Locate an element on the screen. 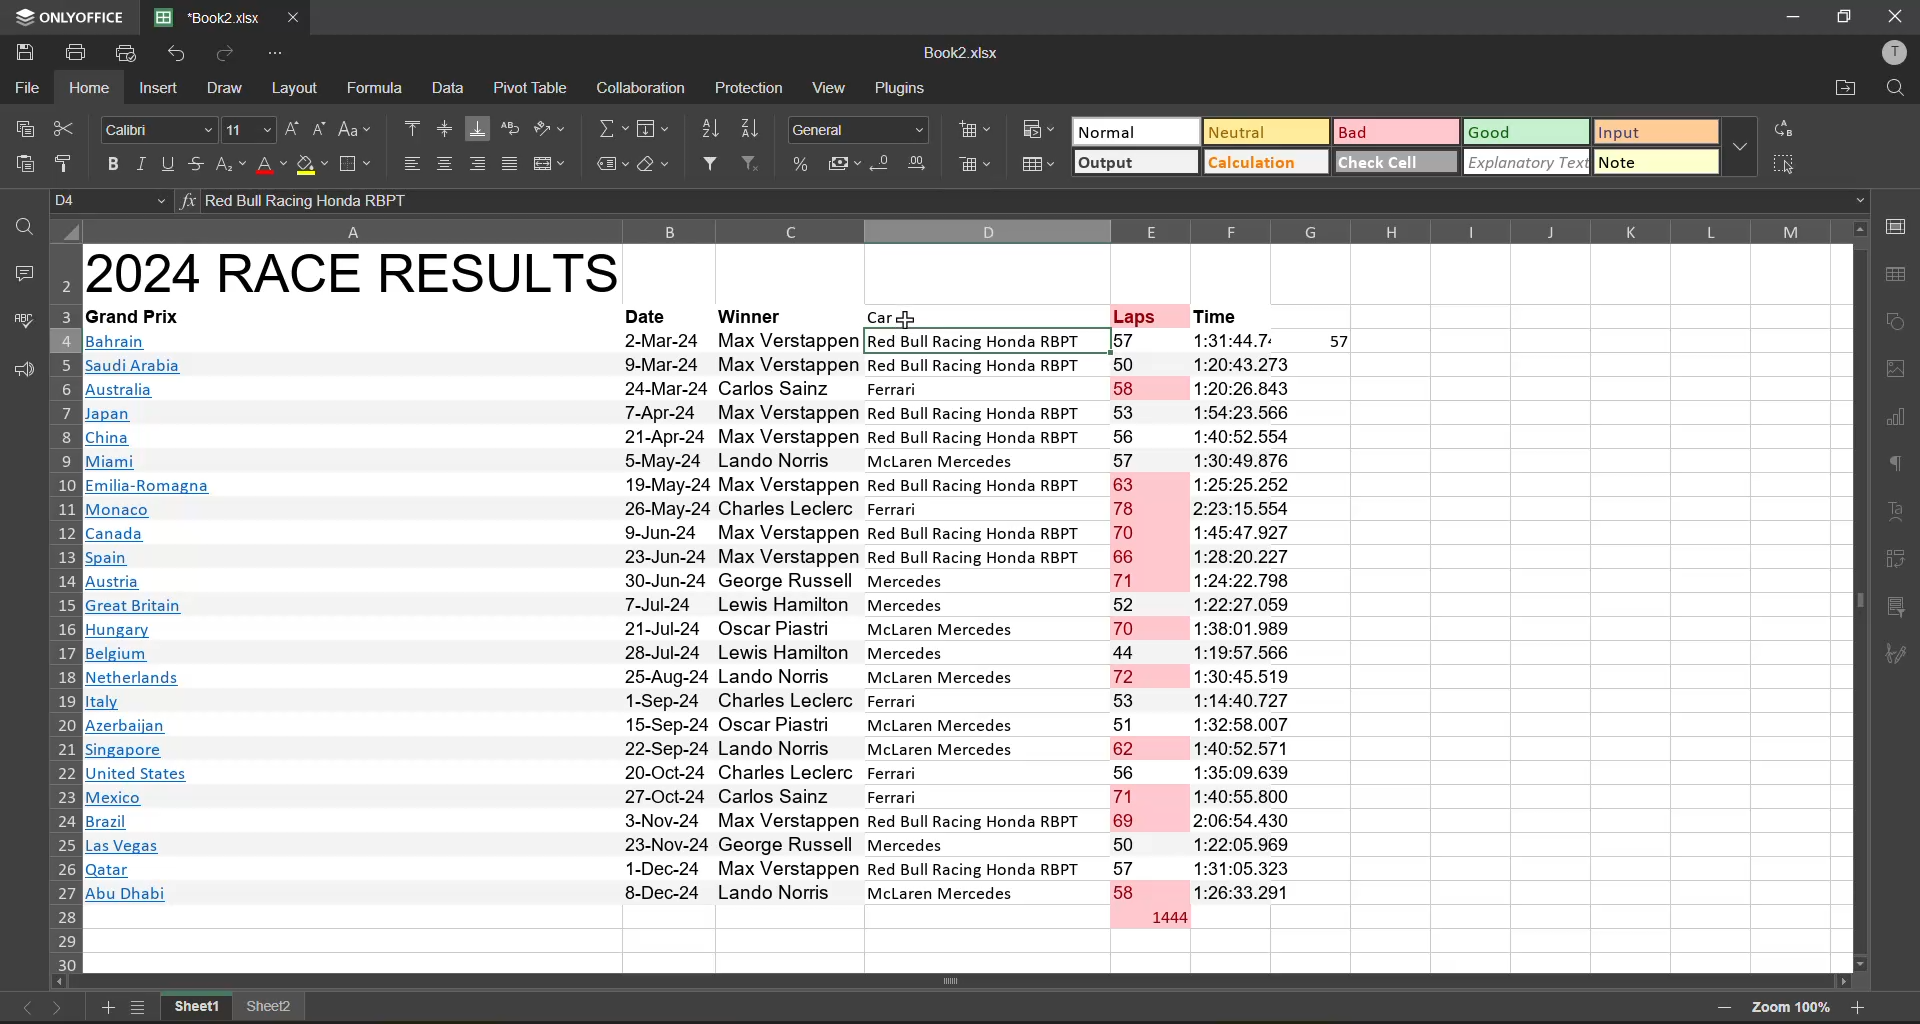 The width and height of the screenshot is (1920, 1024). paragraph is located at coordinates (1896, 464).